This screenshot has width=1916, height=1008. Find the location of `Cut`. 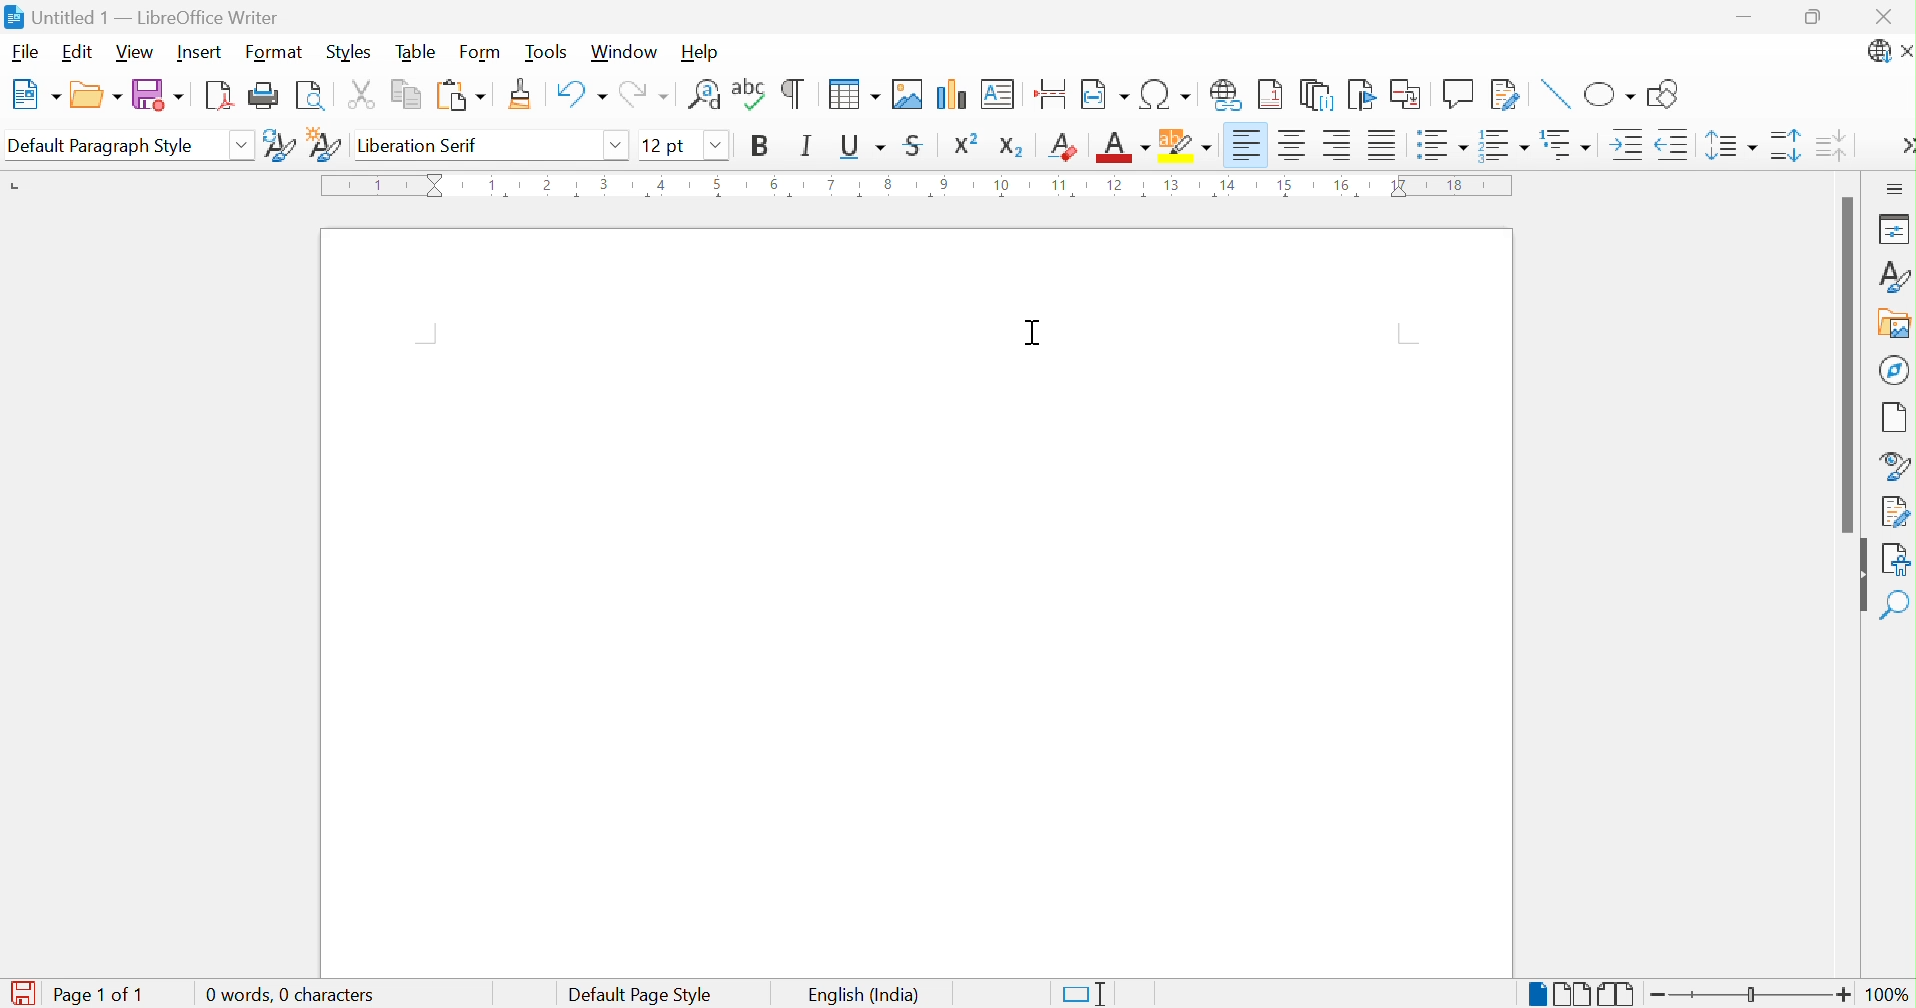

Cut is located at coordinates (364, 92).